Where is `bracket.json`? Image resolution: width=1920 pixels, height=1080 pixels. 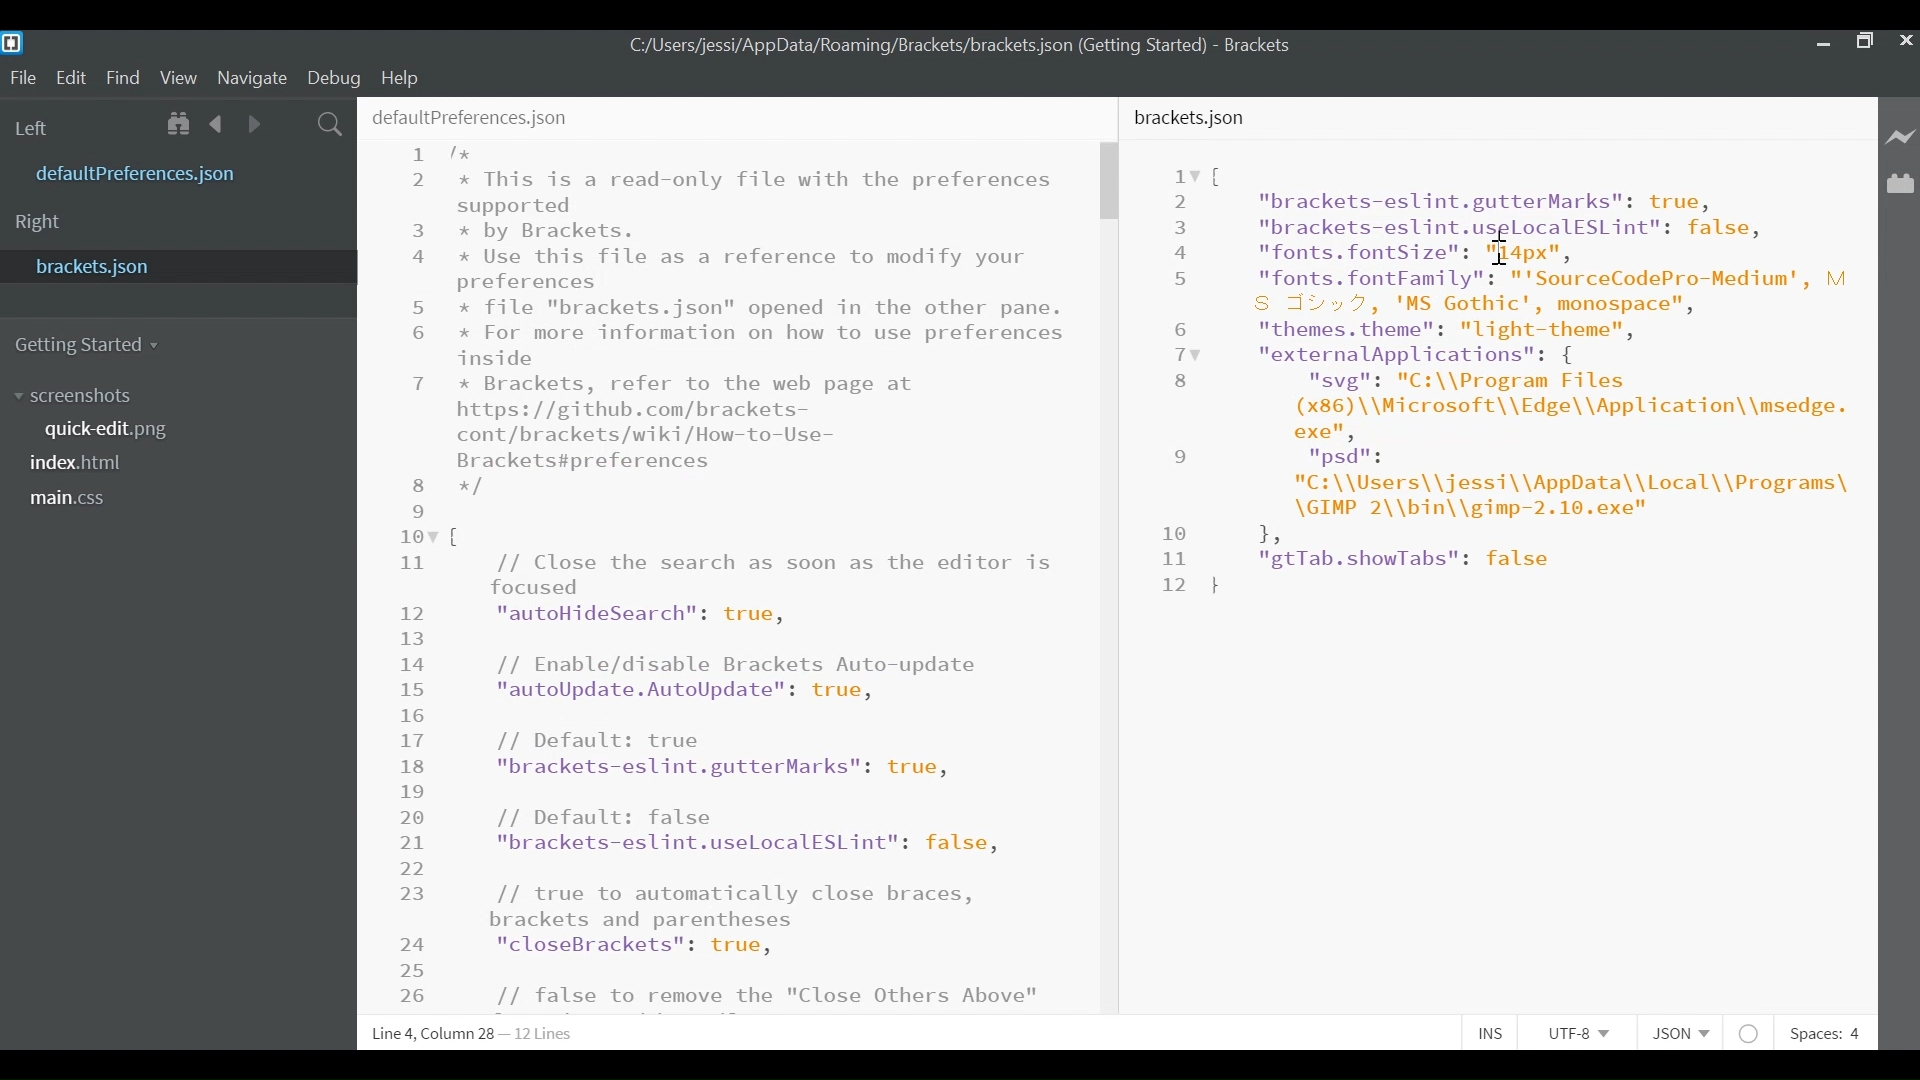 bracket.json is located at coordinates (174, 265).